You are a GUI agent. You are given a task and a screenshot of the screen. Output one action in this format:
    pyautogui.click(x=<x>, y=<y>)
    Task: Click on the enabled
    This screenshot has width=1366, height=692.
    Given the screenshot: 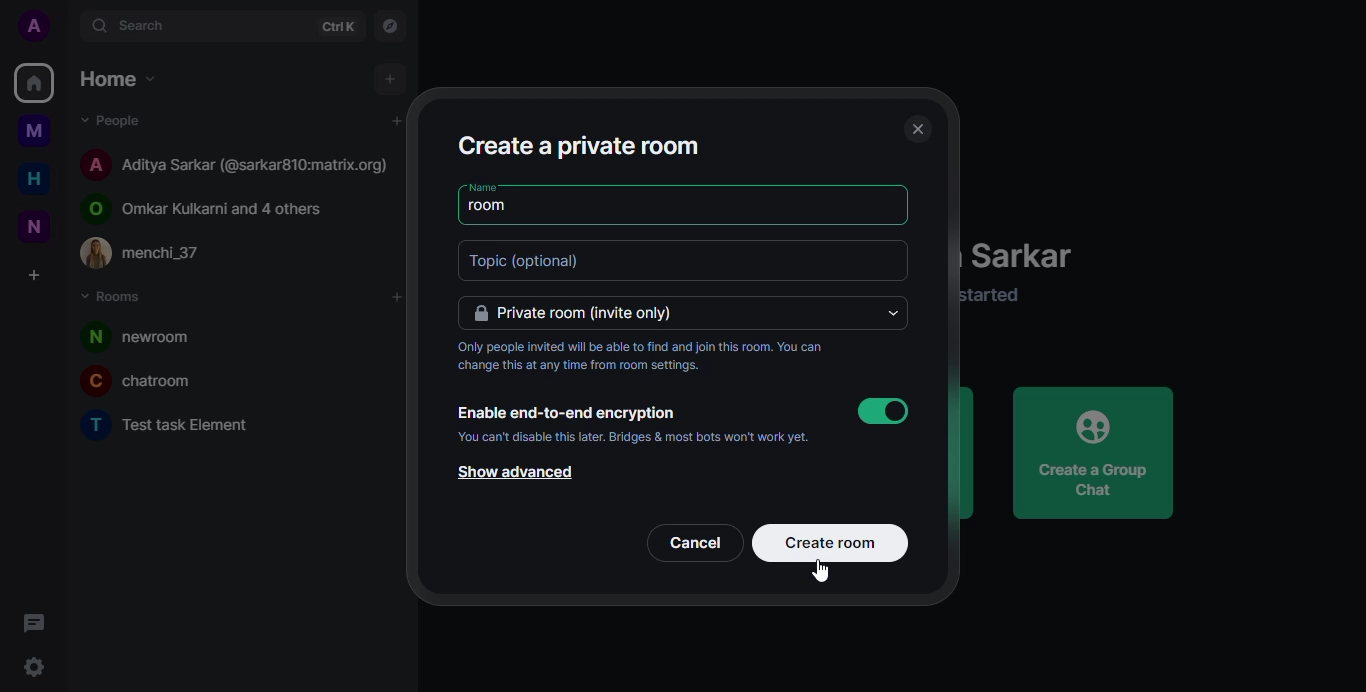 What is the action you would take?
    pyautogui.click(x=886, y=412)
    